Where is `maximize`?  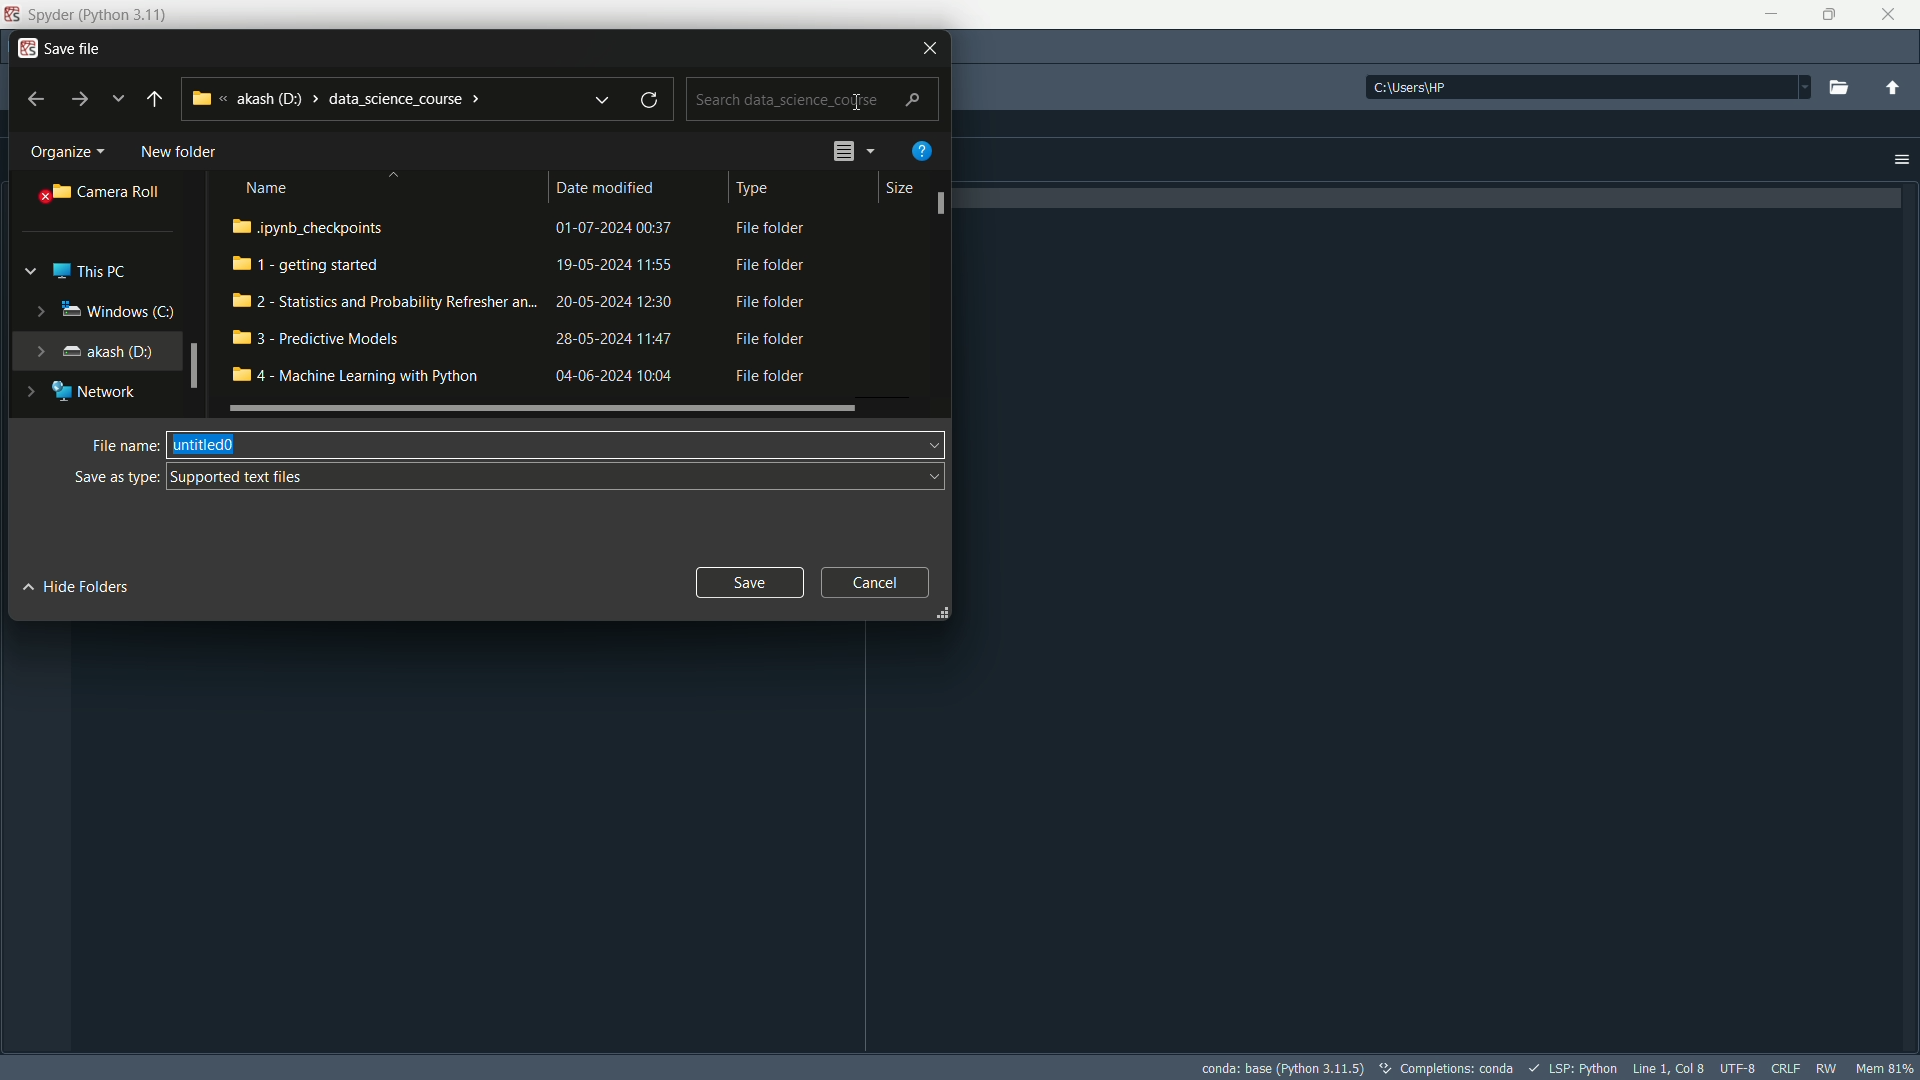 maximize is located at coordinates (1834, 15).